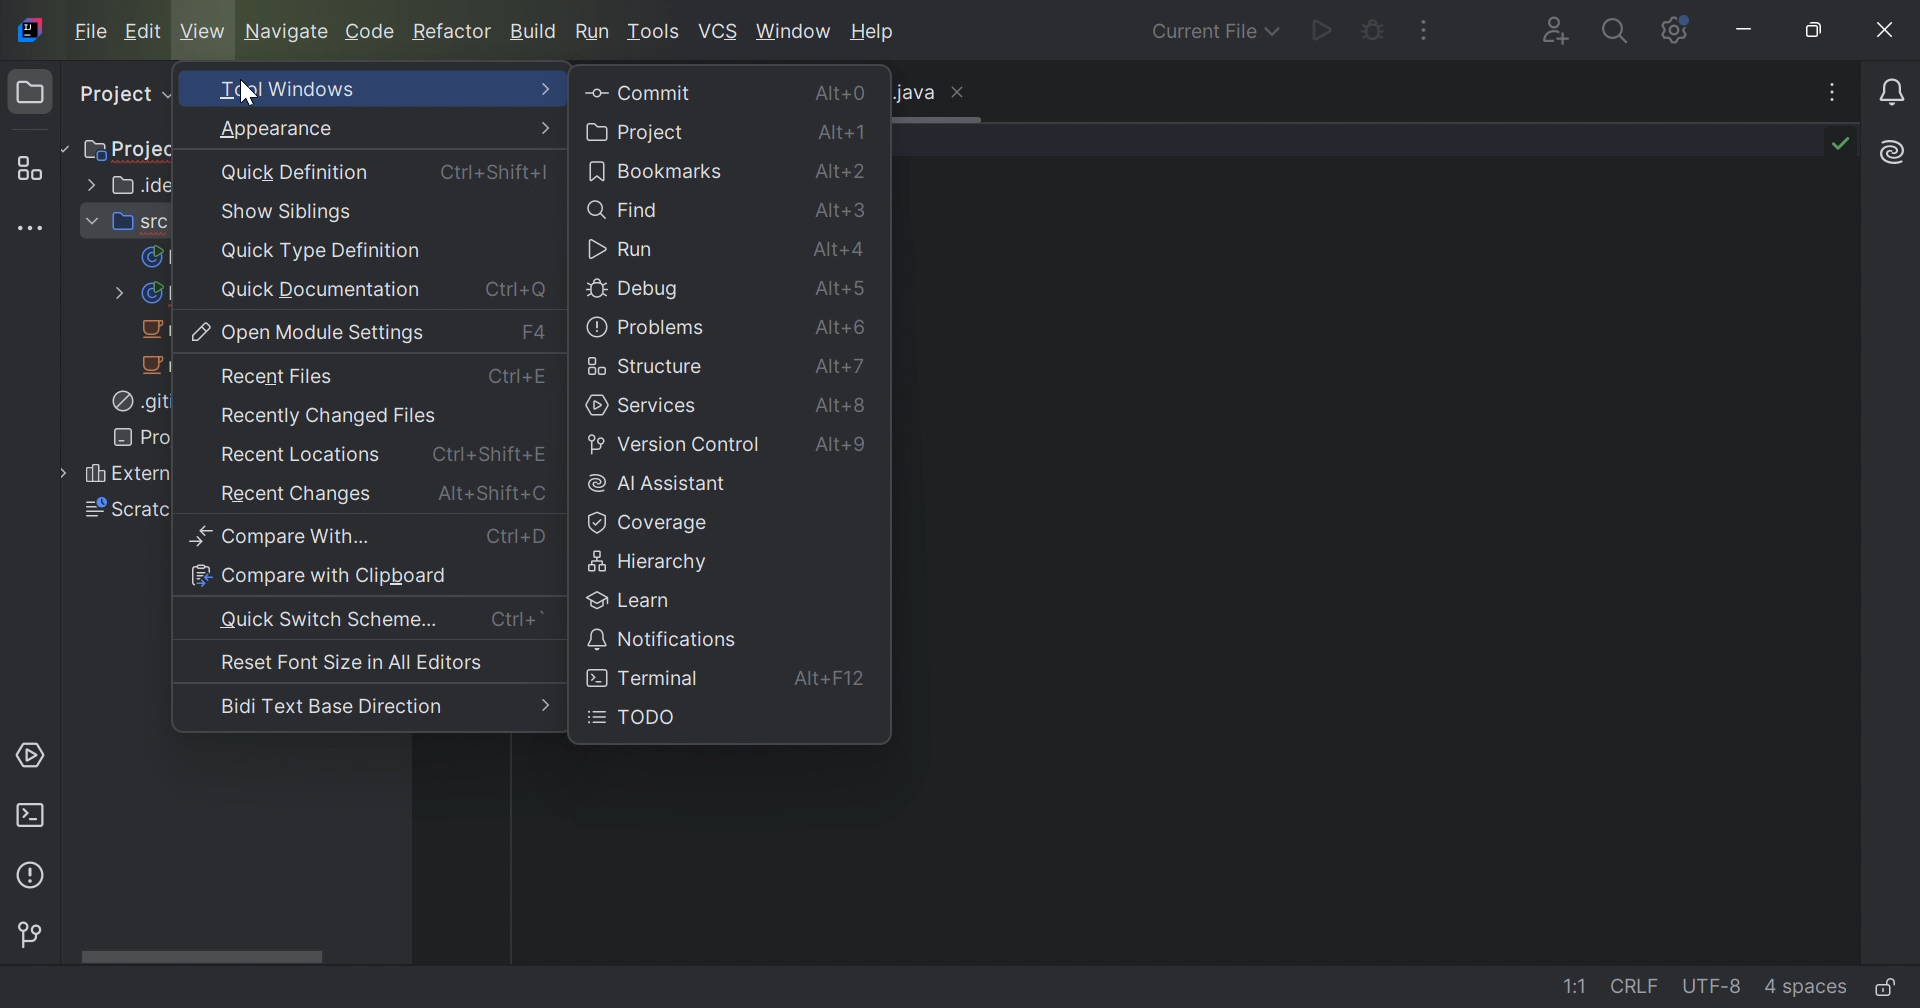 Image resolution: width=1920 pixels, height=1008 pixels. I want to click on 4 spaces, so click(1810, 990).